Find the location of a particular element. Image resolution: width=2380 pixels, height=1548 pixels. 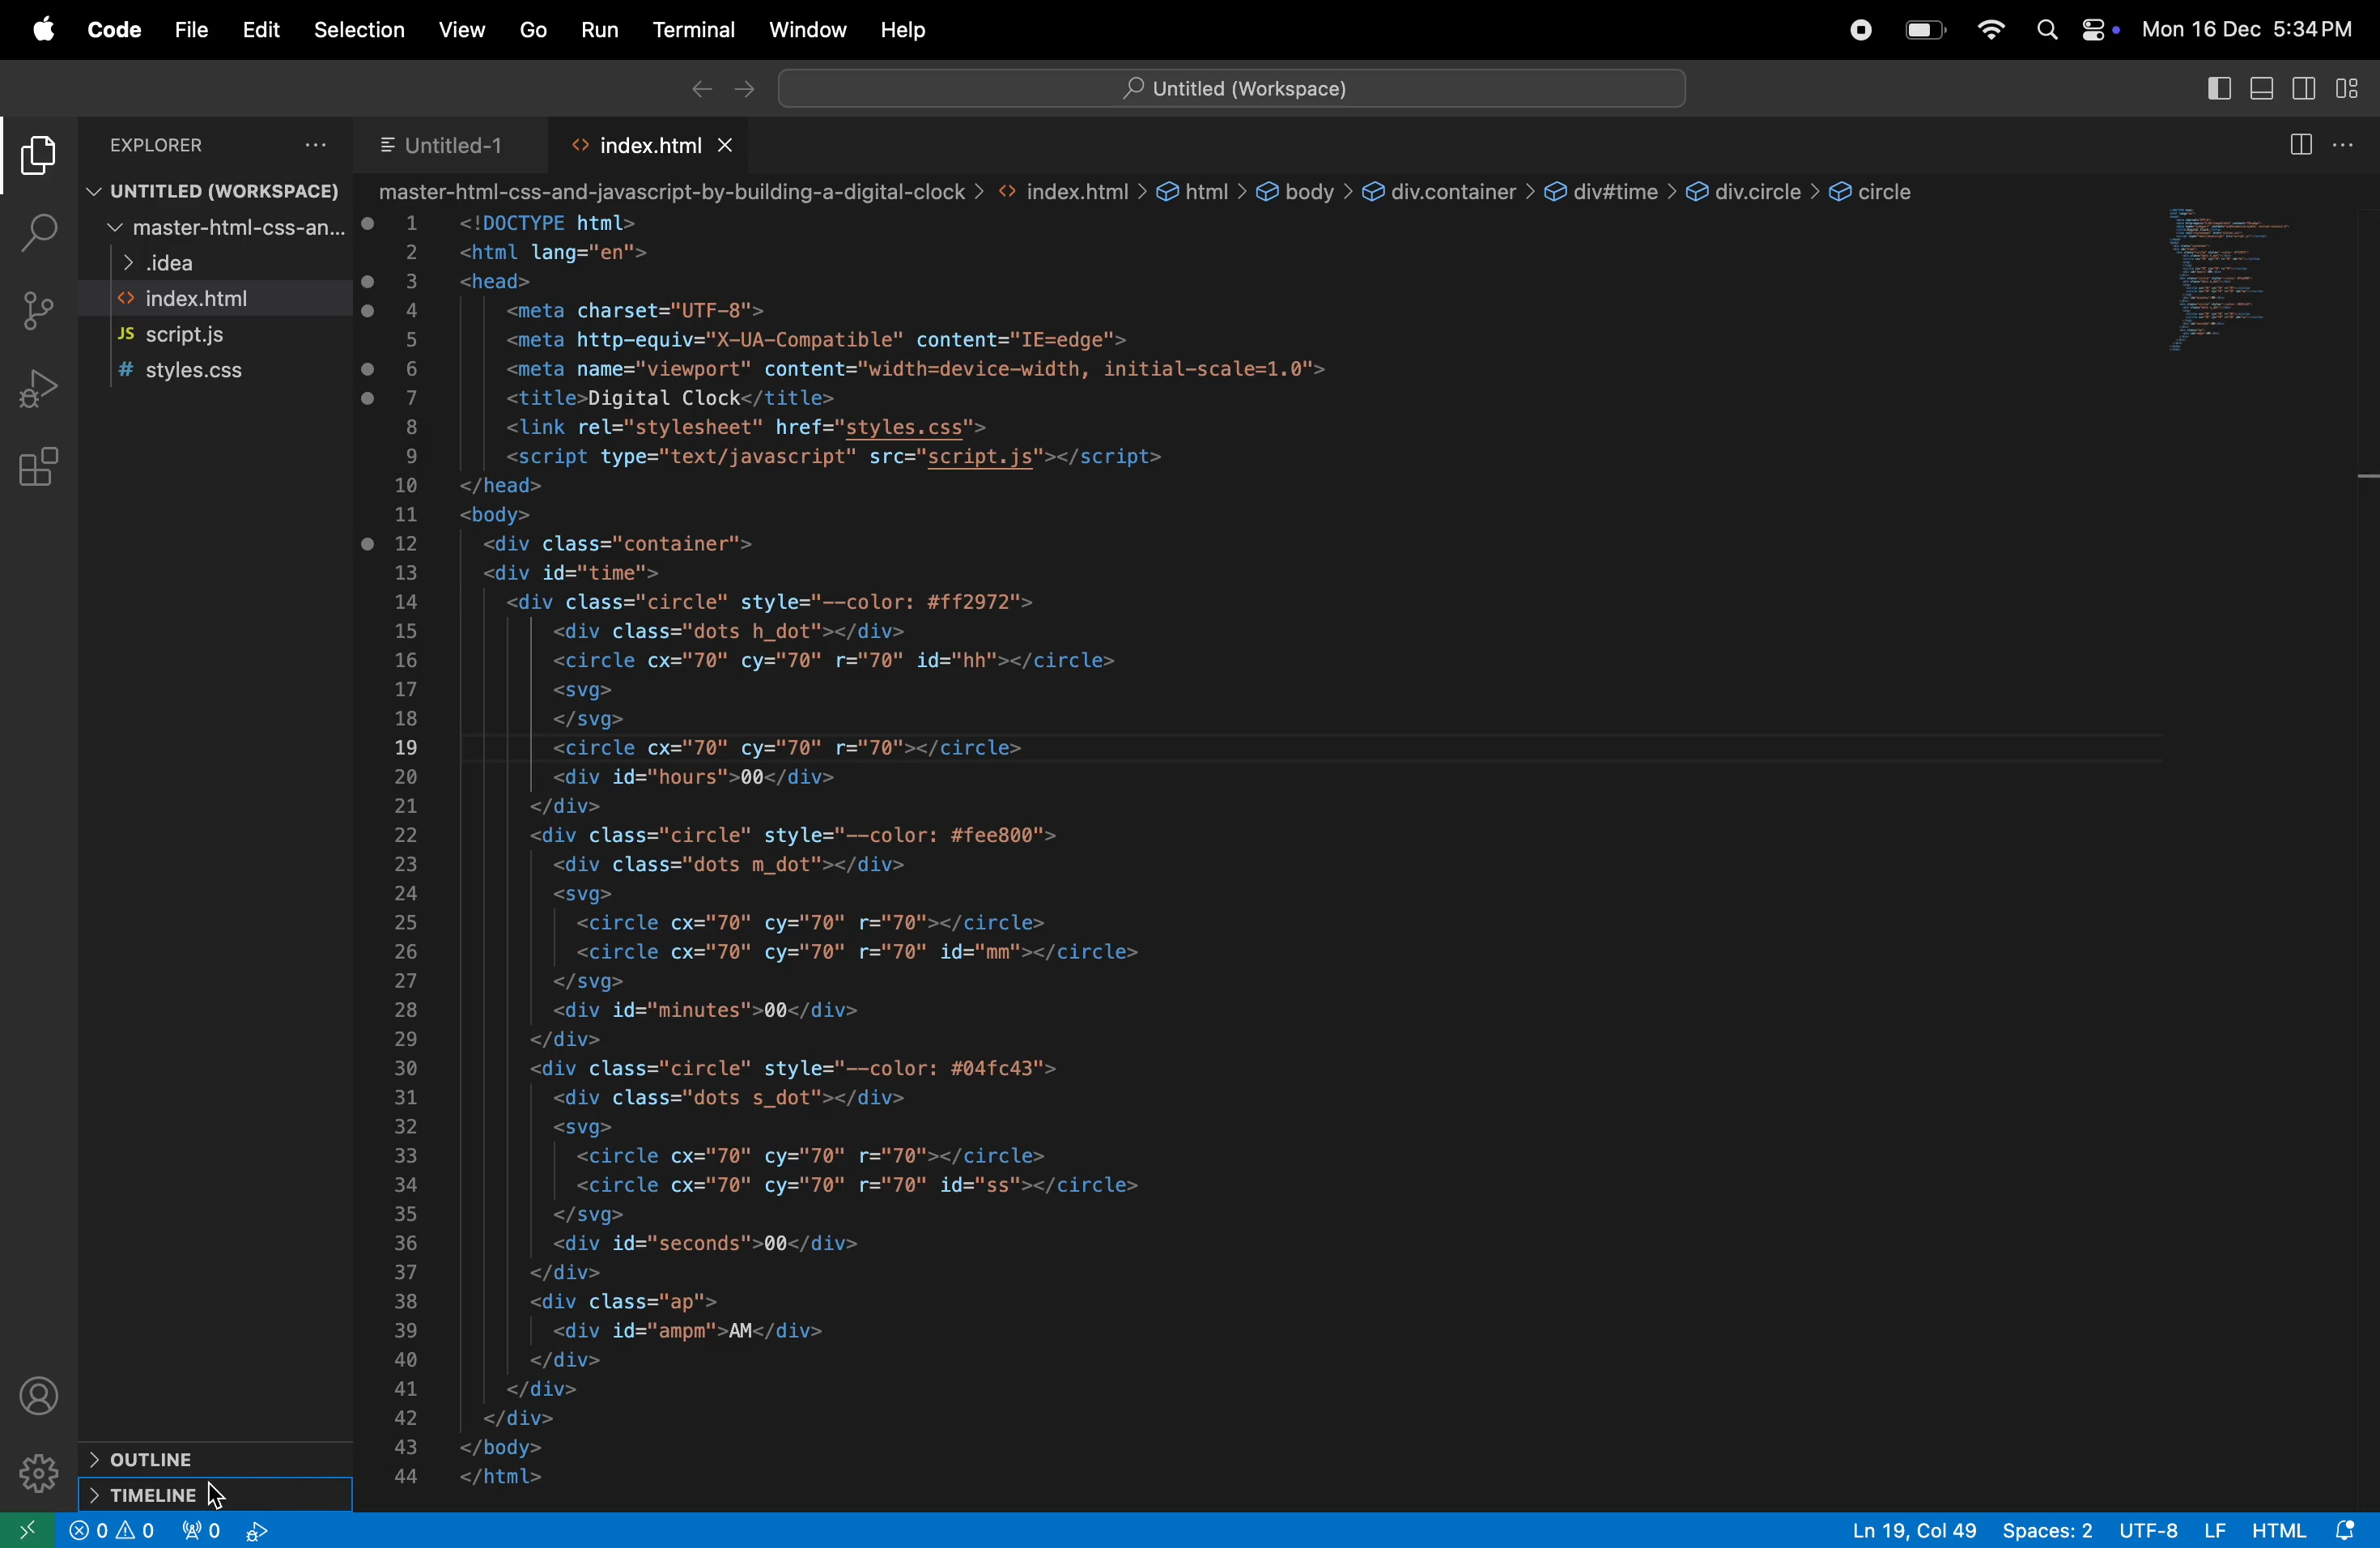

| <circle cx="70" cy="70" r="70" id="hh"></circle> is located at coordinates (835, 659).